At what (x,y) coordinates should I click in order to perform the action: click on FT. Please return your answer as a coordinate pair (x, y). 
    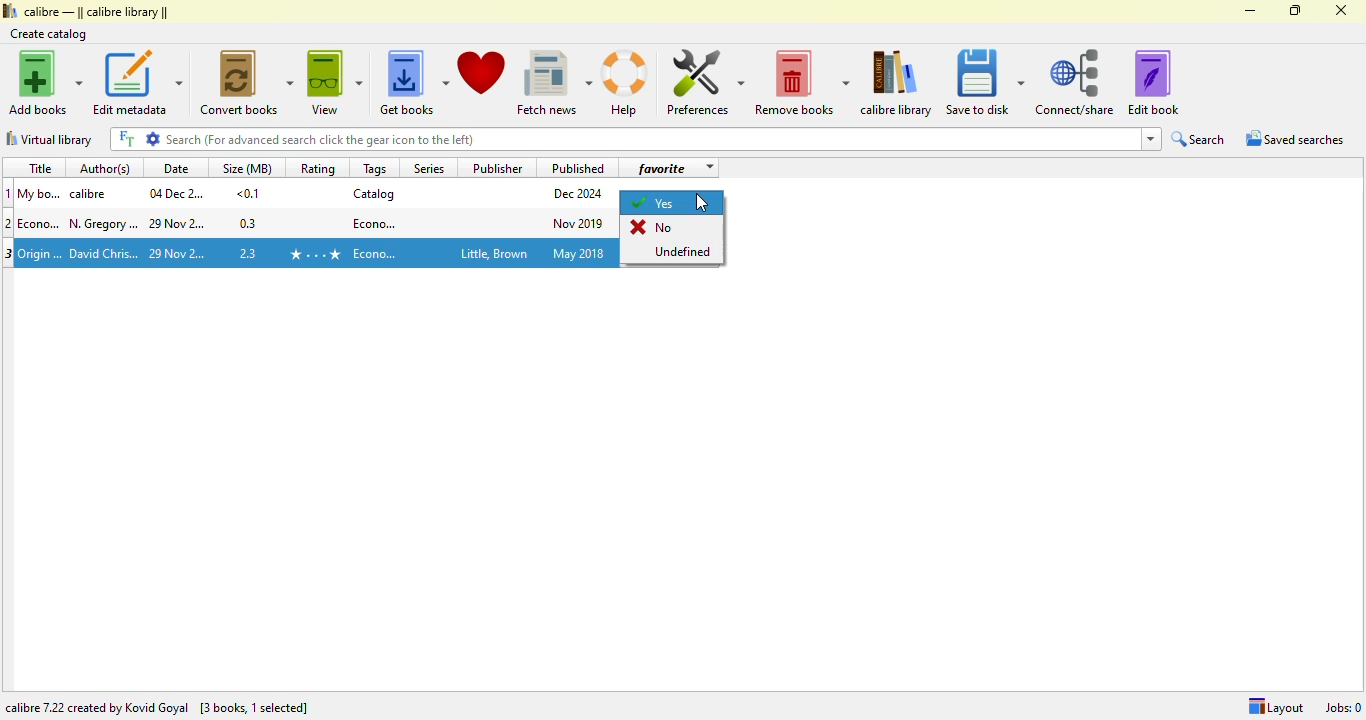
    Looking at the image, I should click on (125, 139).